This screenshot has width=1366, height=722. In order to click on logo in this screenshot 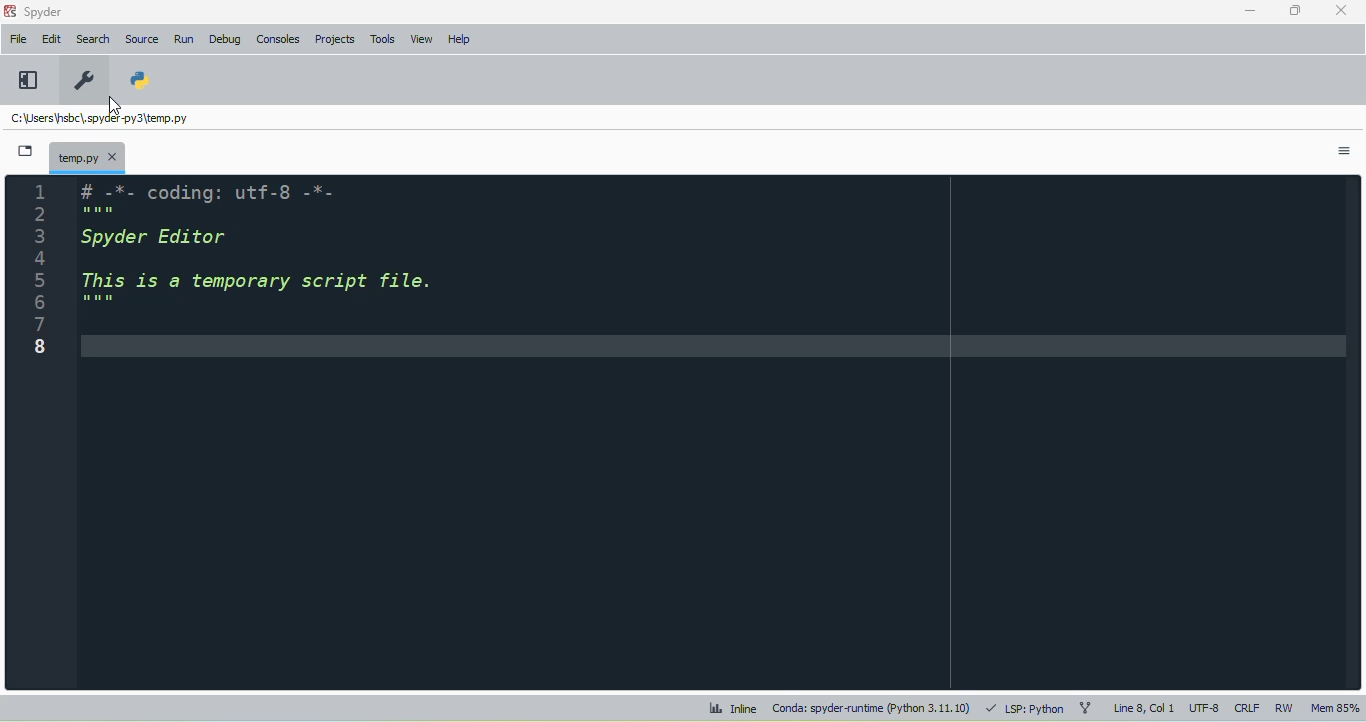, I will do `click(10, 10)`.